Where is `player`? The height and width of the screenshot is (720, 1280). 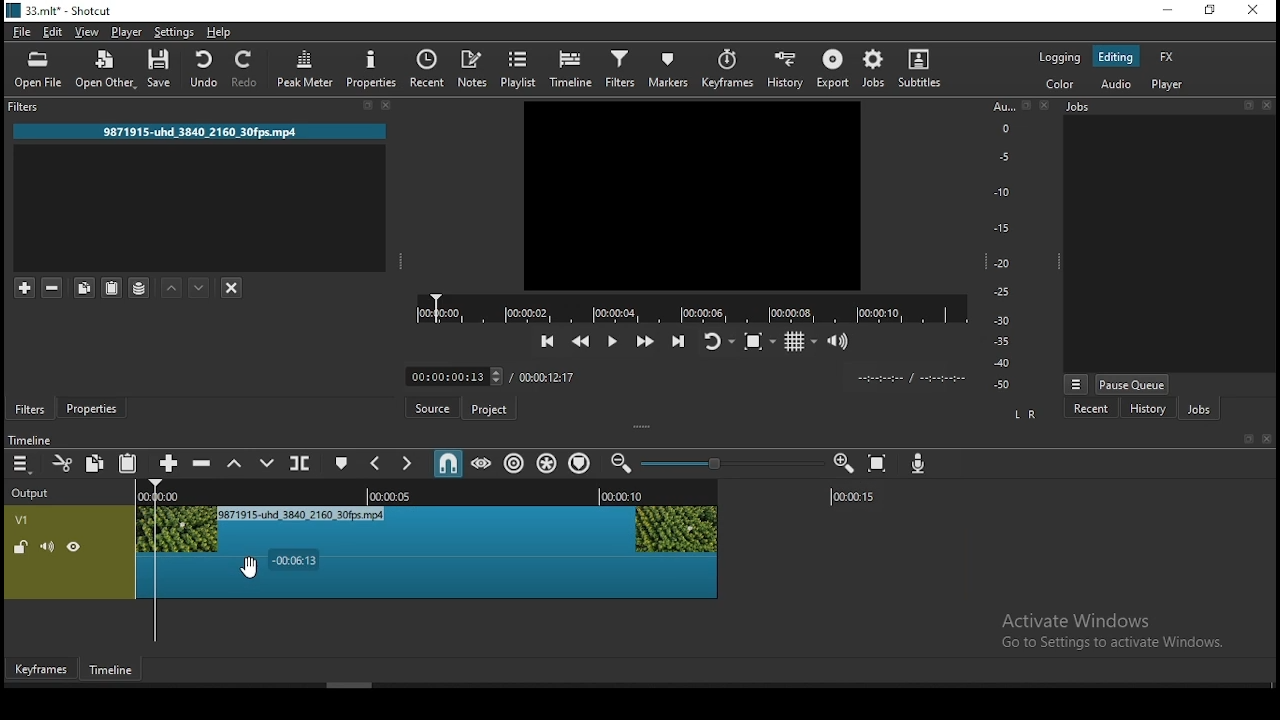
player is located at coordinates (127, 31).